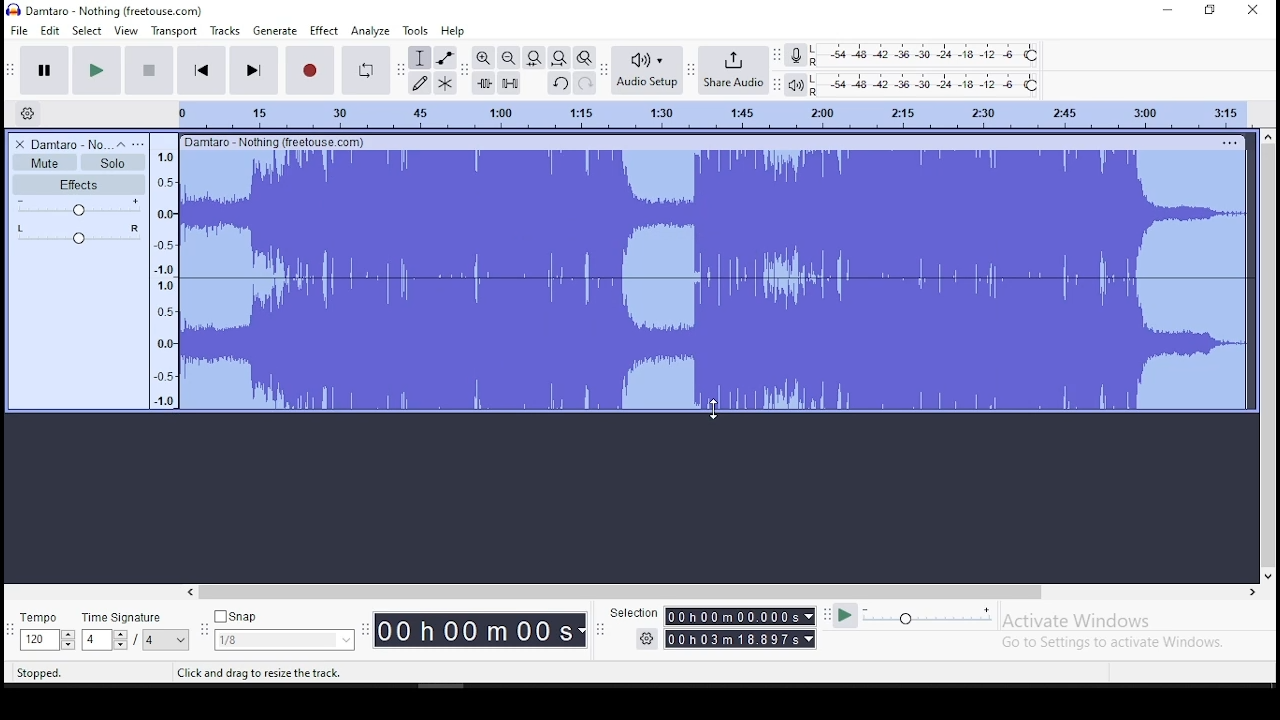 Image resolution: width=1280 pixels, height=720 pixels. I want to click on left, so click(193, 592).